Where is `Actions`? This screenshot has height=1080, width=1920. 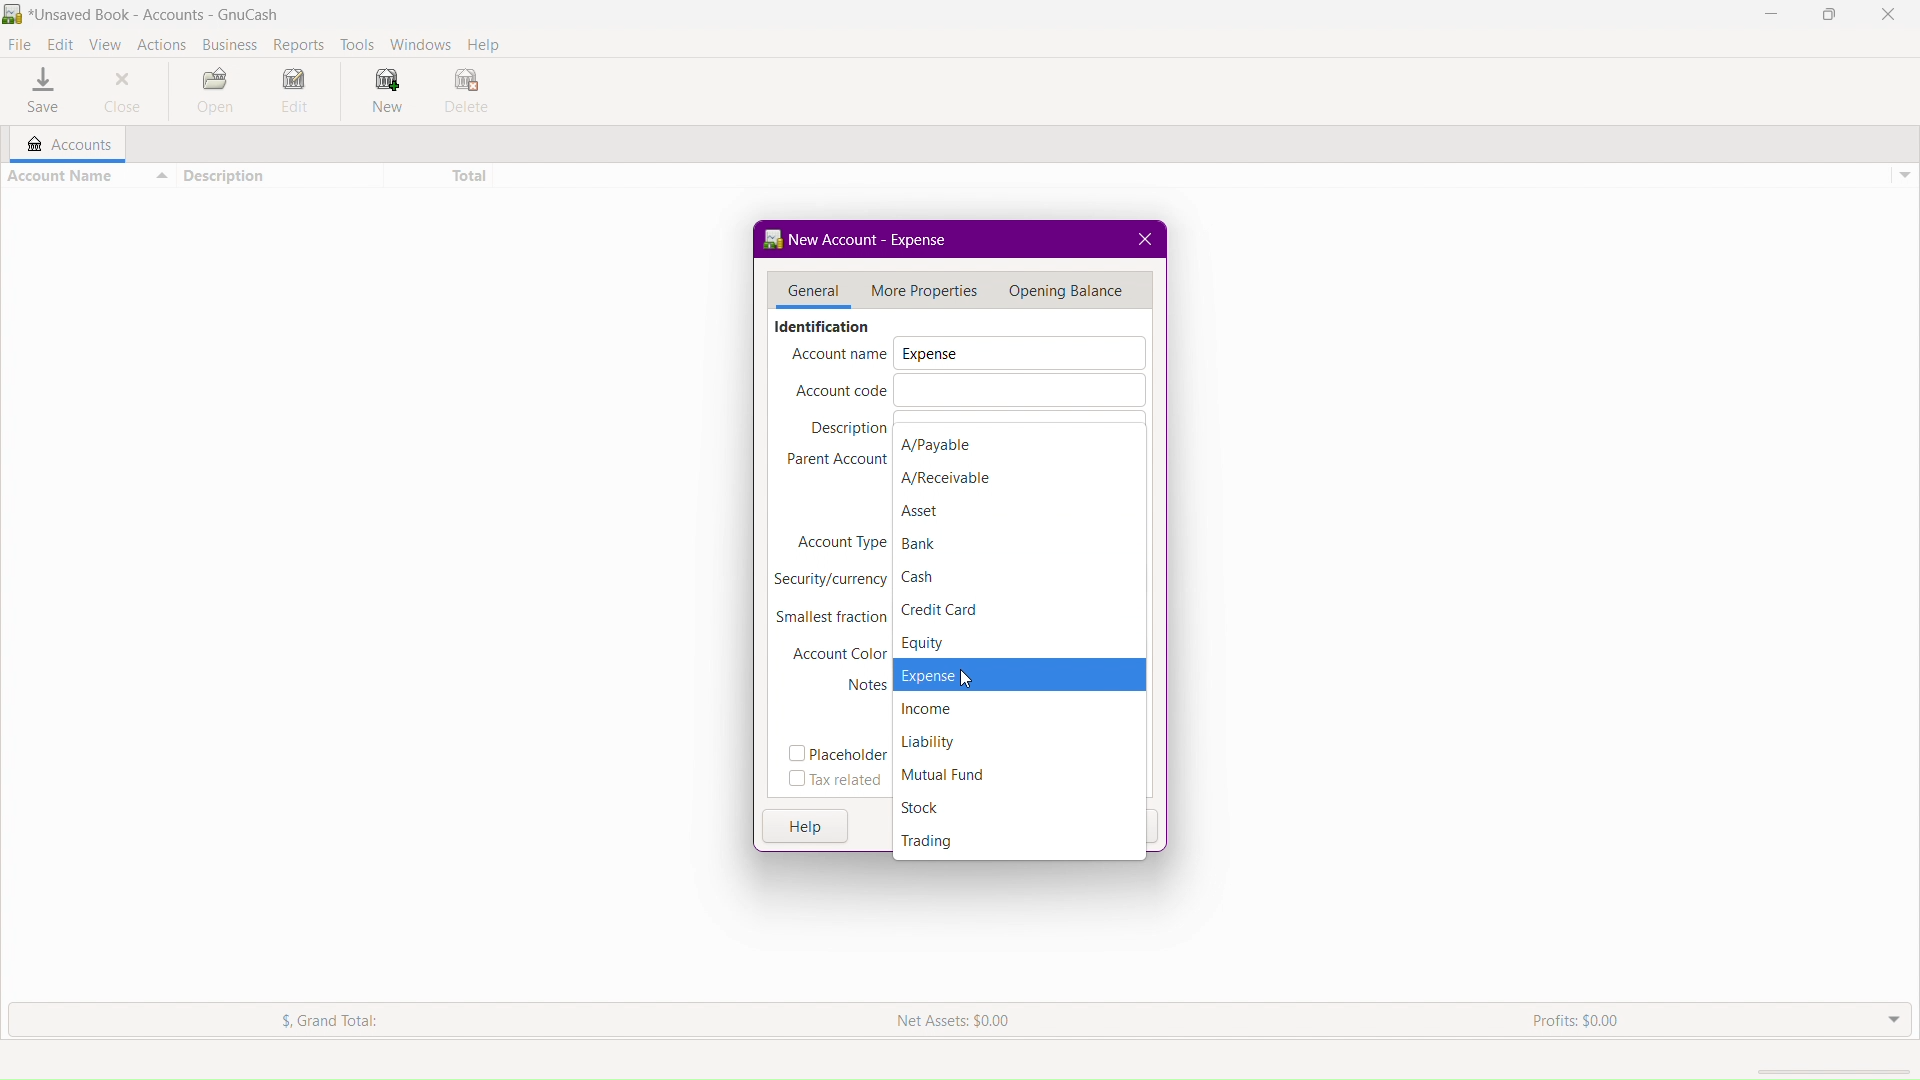 Actions is located at coordinates (161, 42).